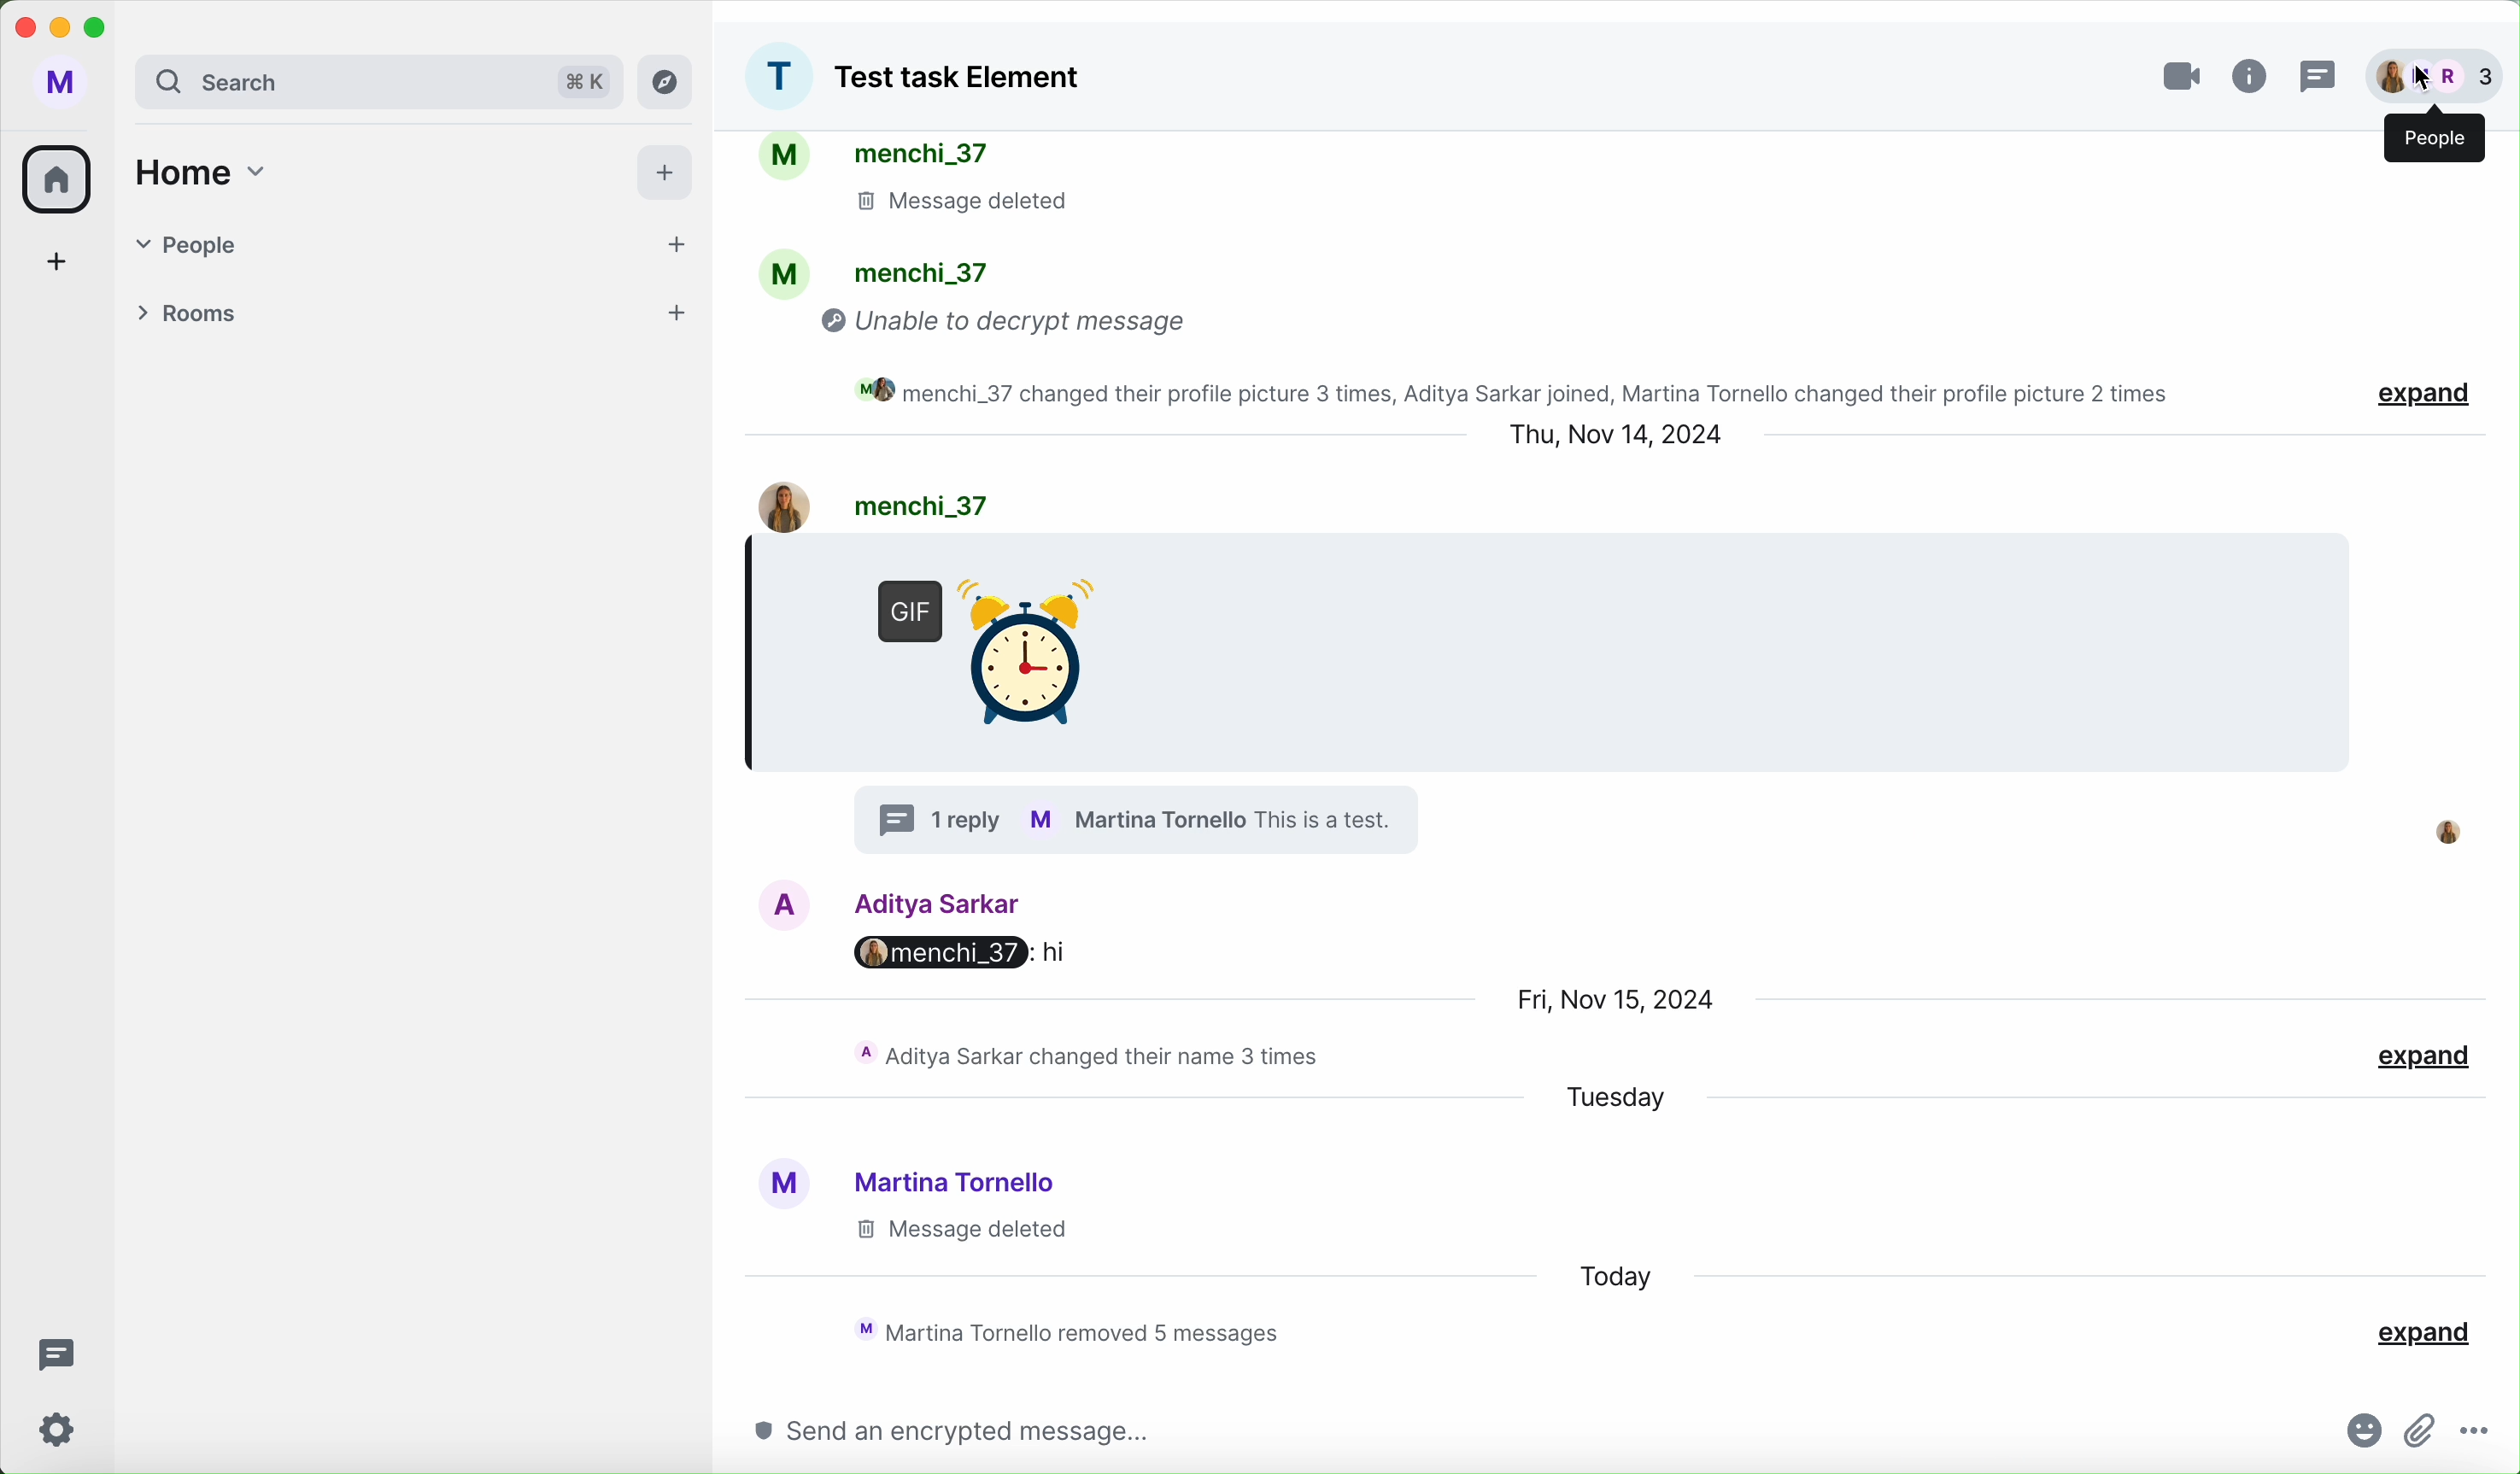  Describe the element at coordinates (1513, 390) in the screenshot. I see `activity chat` at that location.